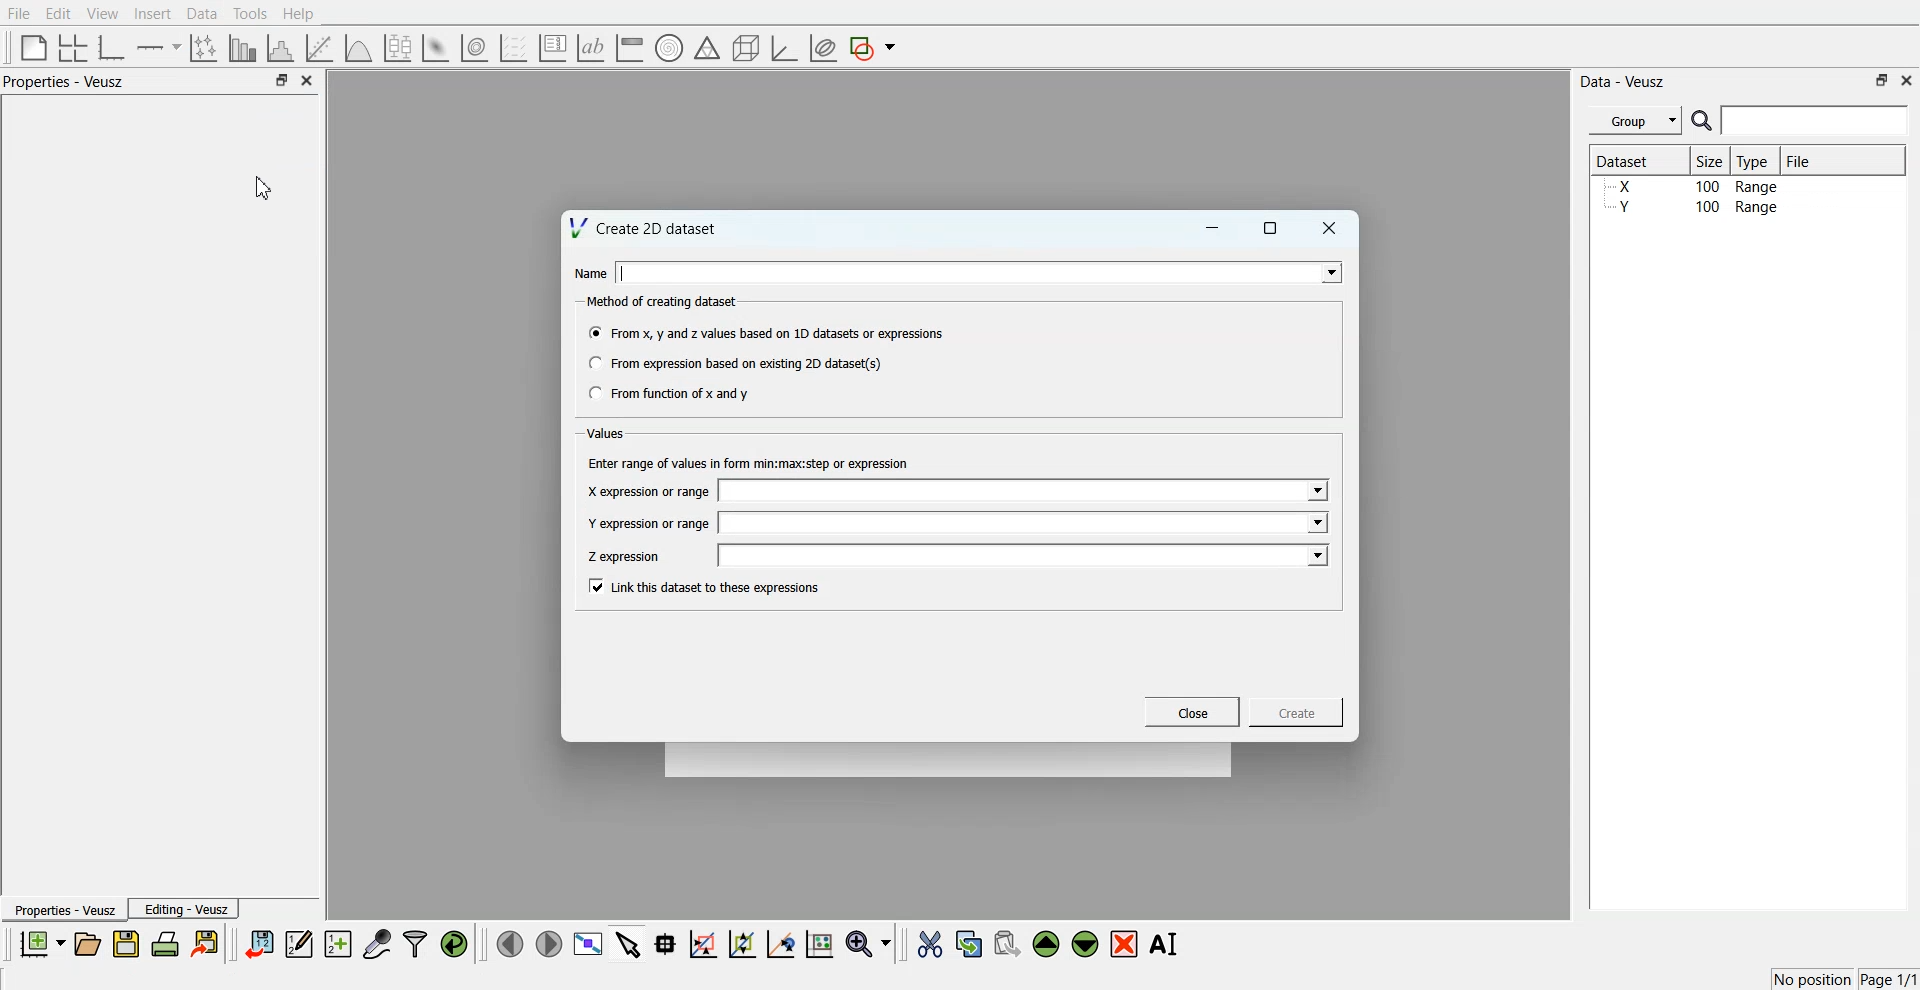 This screenshot has height=990, width=1920. What do you see at coordinates (64, 81) in the screenshot?
I see `Properties - Veusz` at bounding box center [64, 81].